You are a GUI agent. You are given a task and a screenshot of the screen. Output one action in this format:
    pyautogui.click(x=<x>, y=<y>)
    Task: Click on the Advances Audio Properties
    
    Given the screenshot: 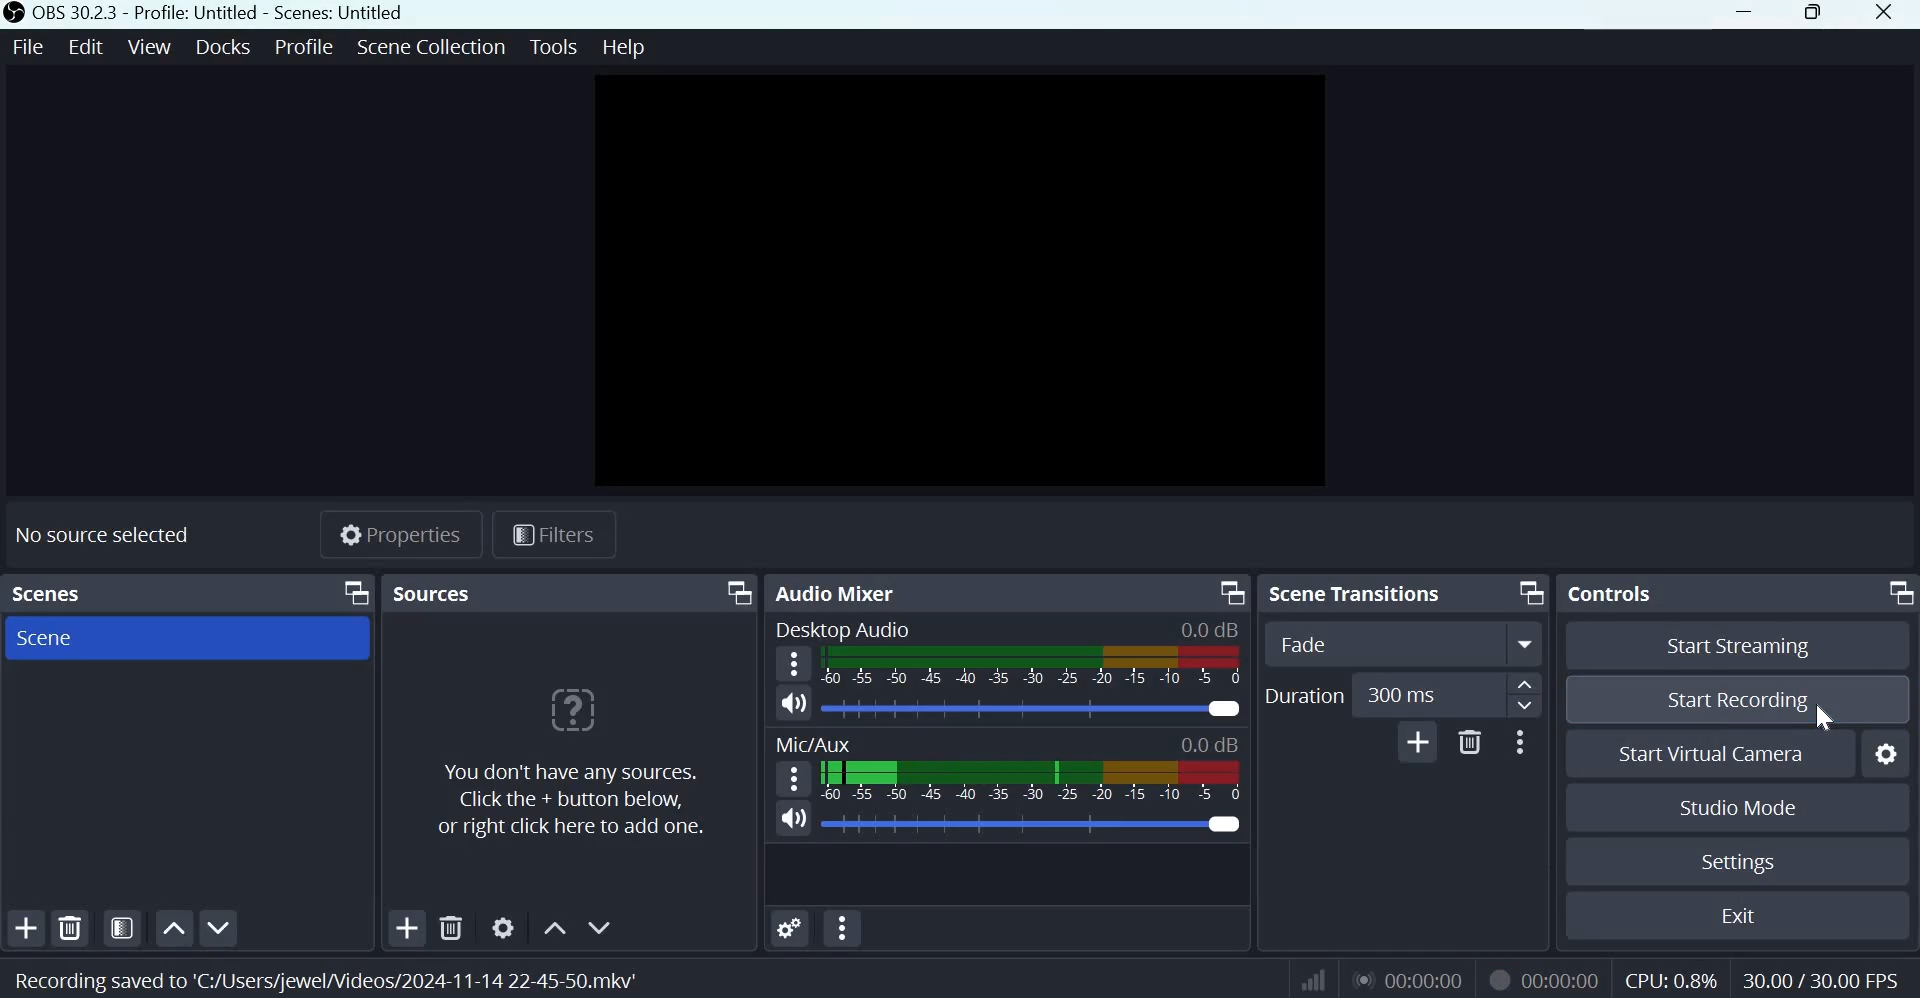 What is the action you would take?
    pyautogui.click(x=789, y=928)
    